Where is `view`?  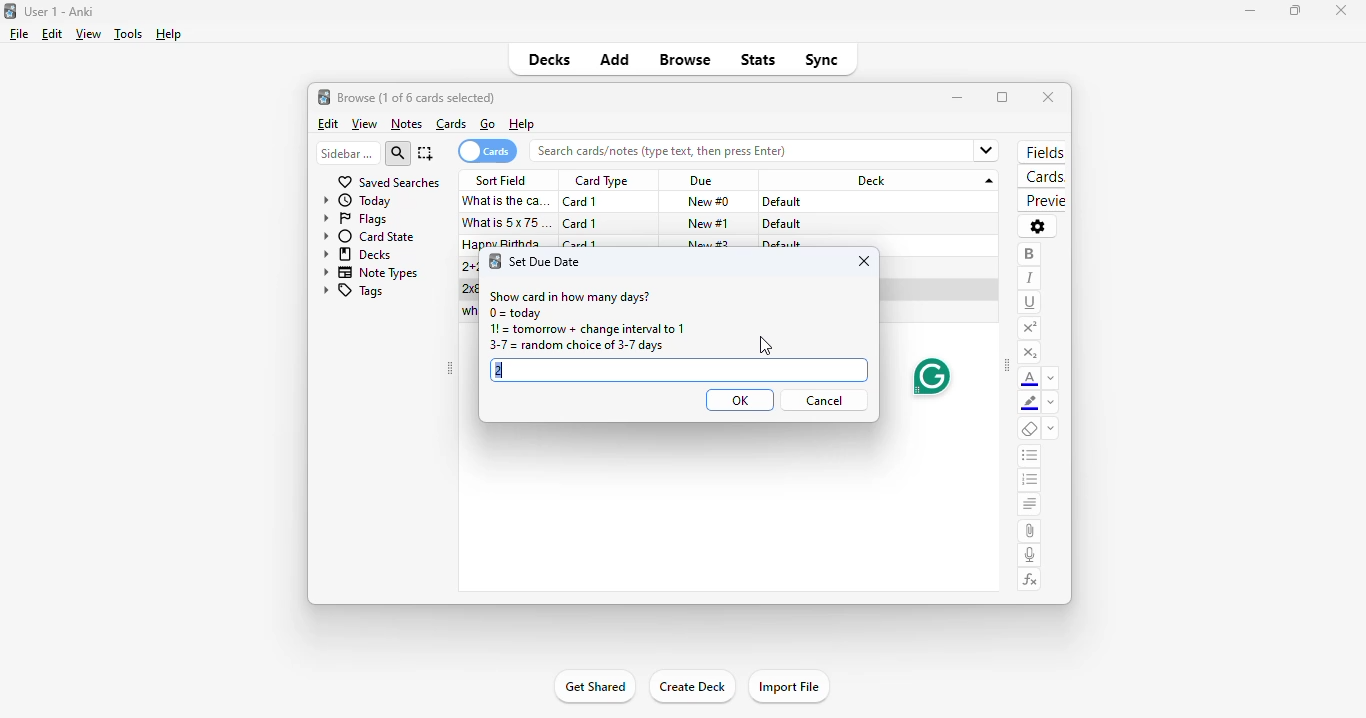 view is located at coordinates (364, 124).